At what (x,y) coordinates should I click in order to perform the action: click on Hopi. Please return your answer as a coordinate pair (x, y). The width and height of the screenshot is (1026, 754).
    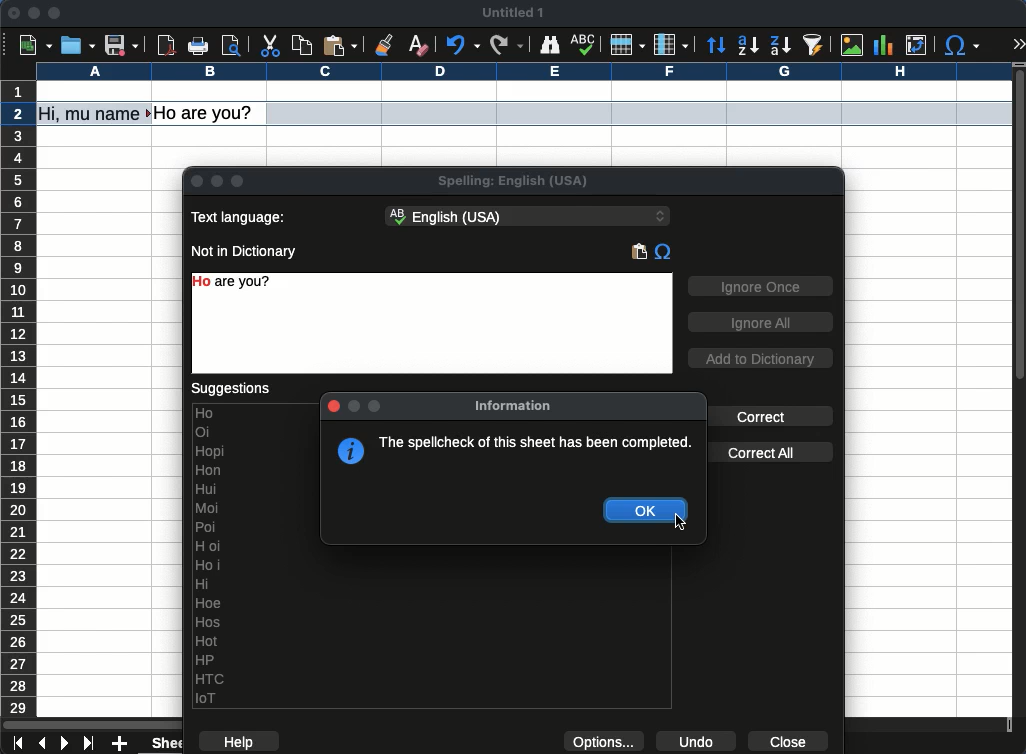
    Looking at the image, I should click on (211, 450).